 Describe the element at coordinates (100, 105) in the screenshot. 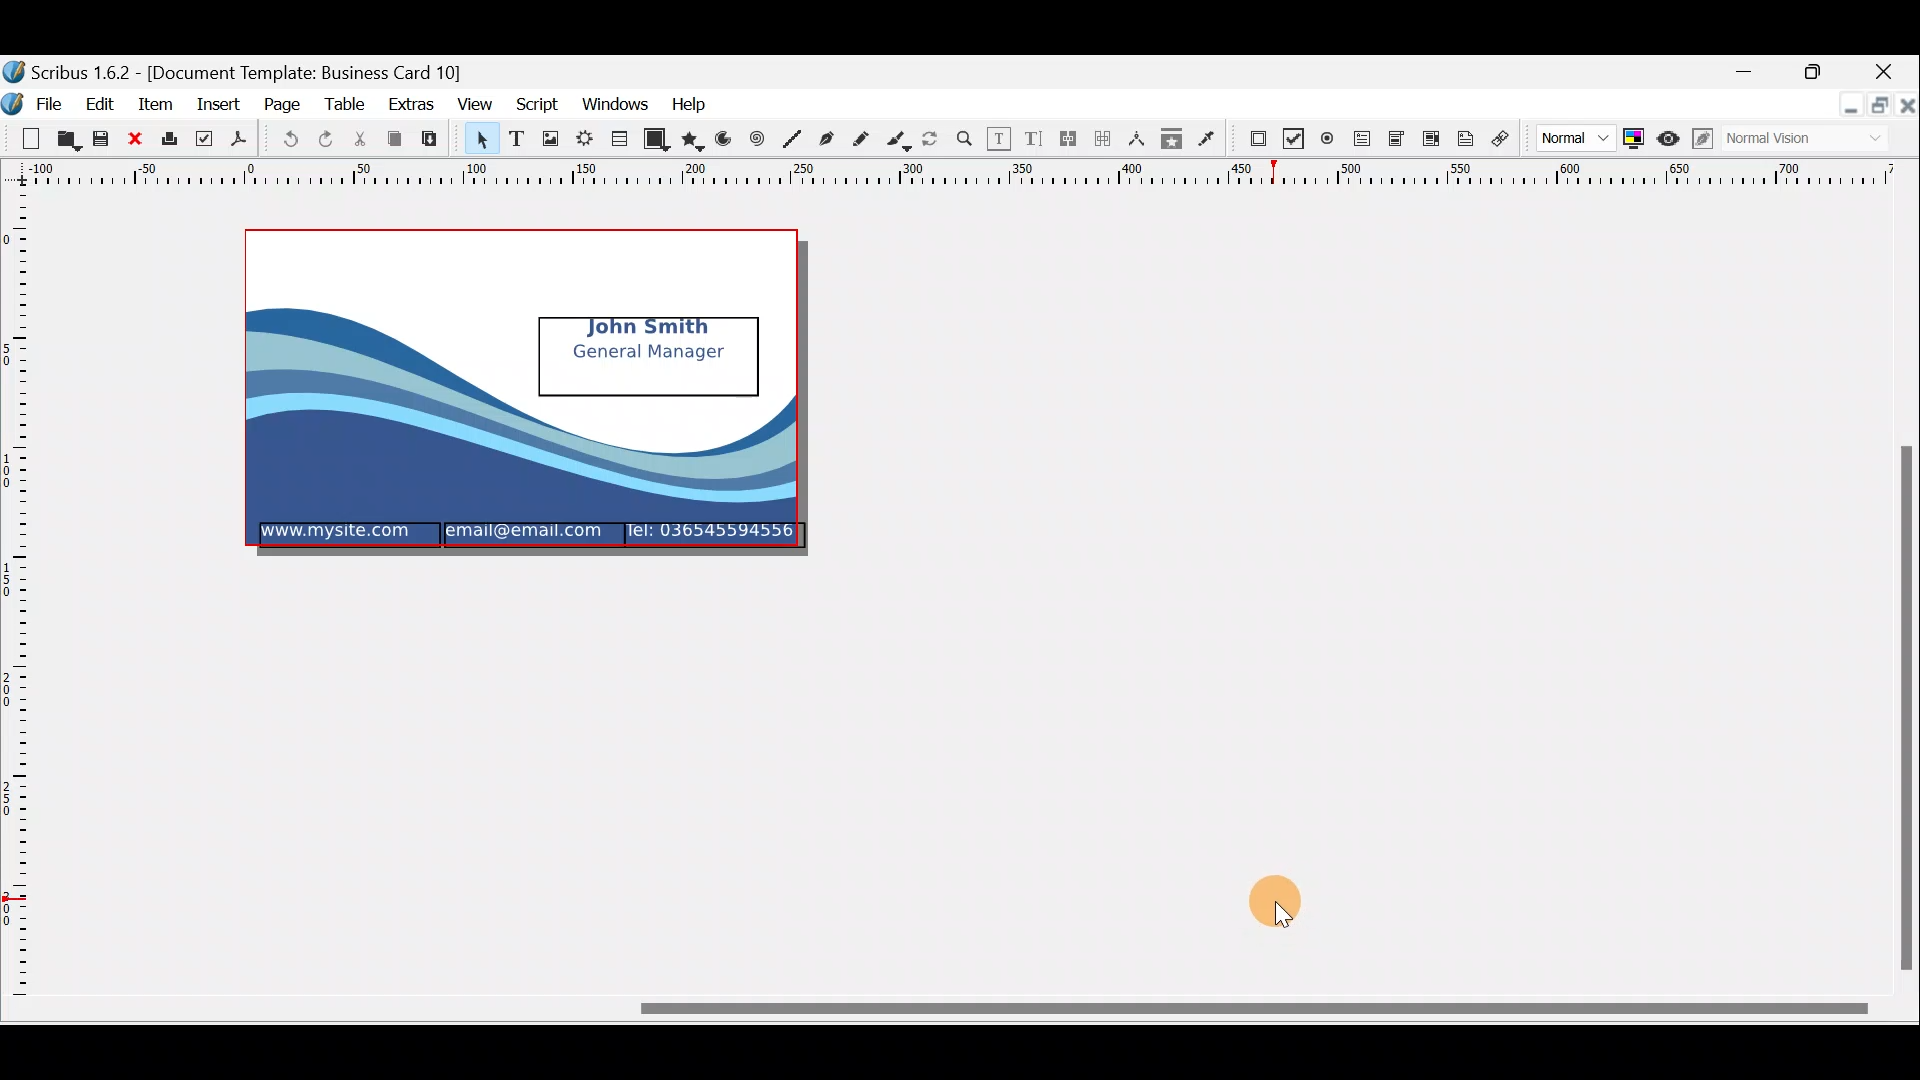

I see `Edit` at that location.